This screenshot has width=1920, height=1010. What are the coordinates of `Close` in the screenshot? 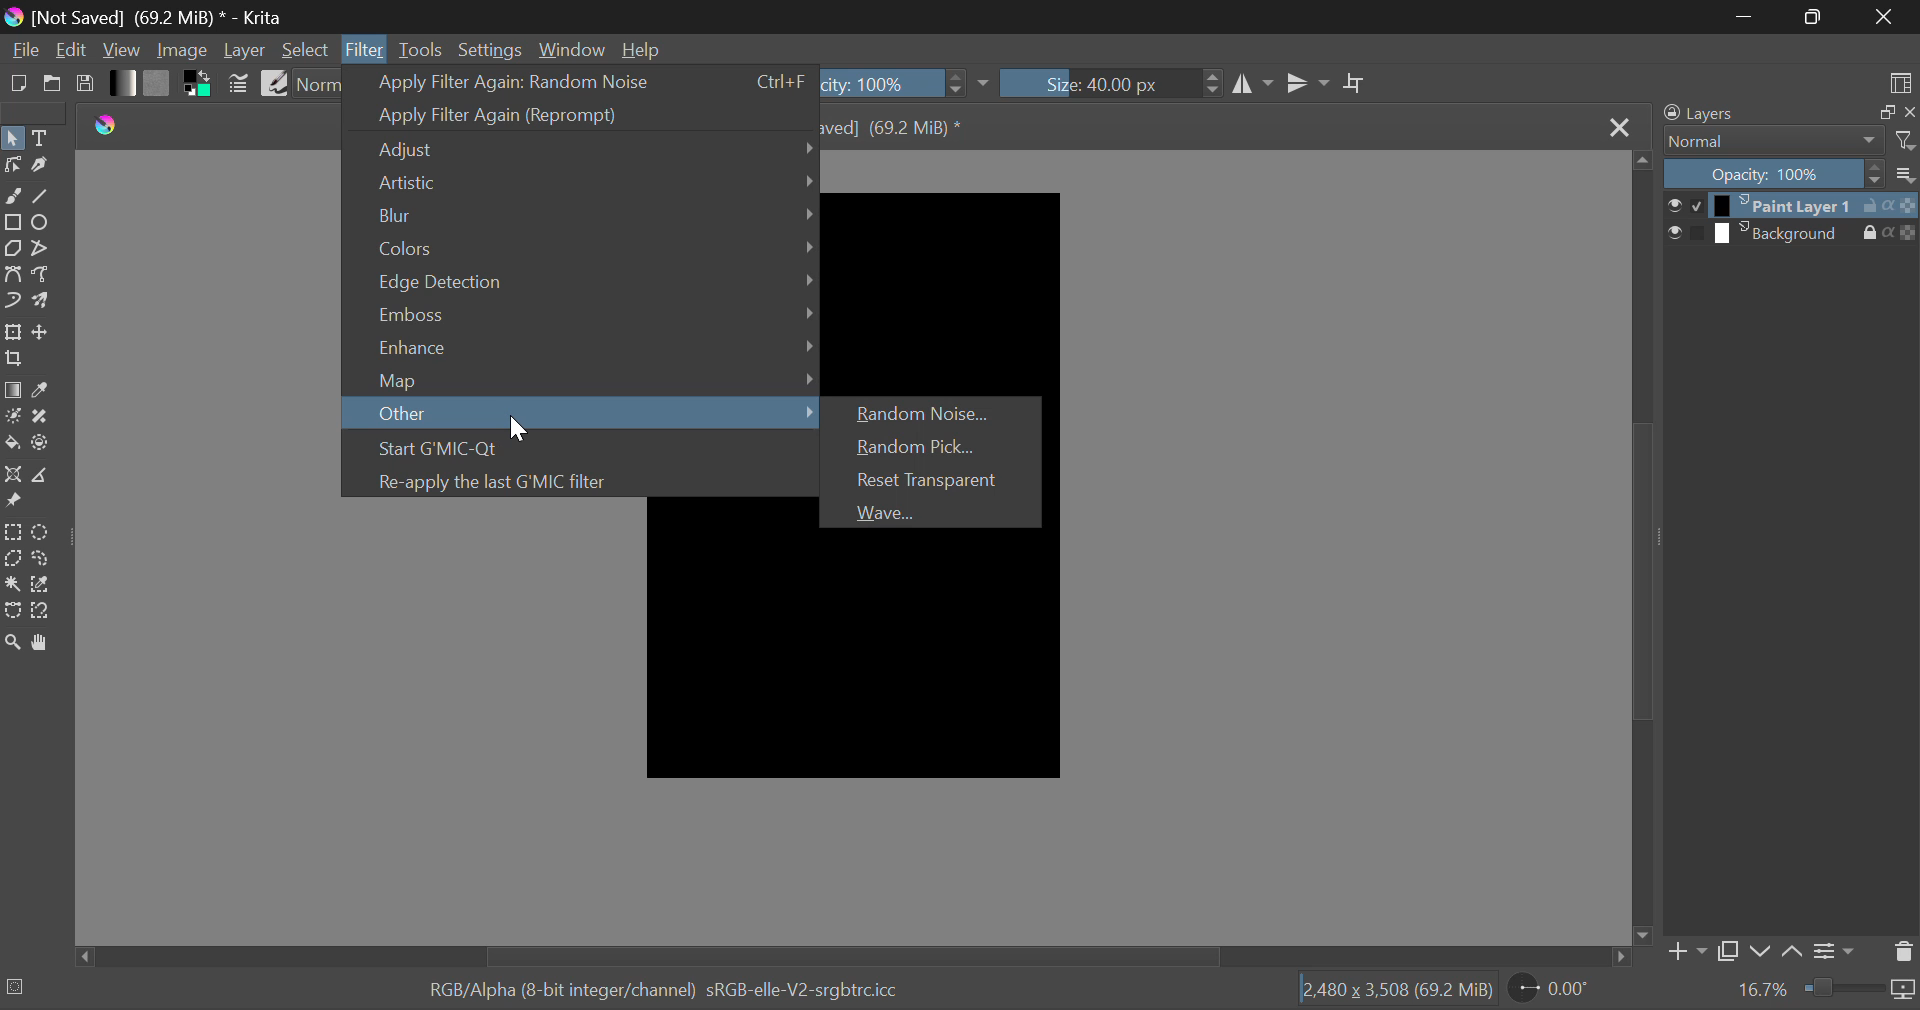 It's located at (1885, 16).